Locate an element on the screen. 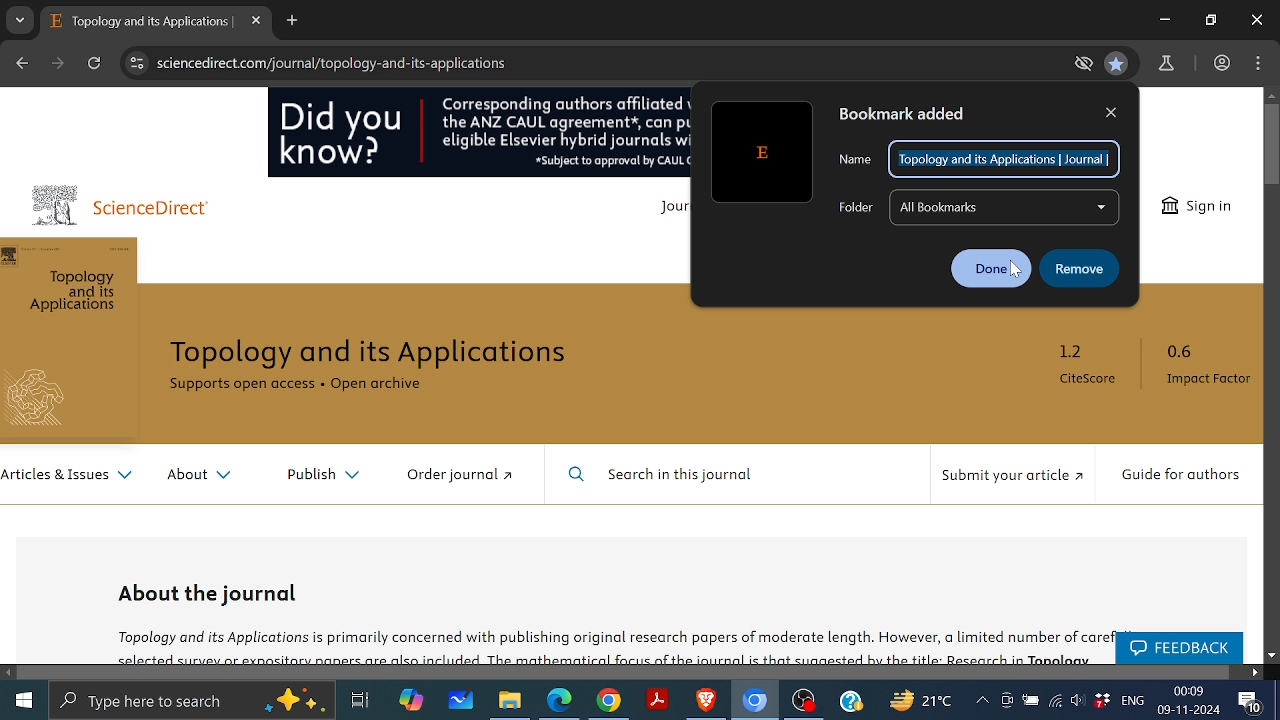 The image size is (1280, 720). Add New tab is located at coordinates (293, 22).